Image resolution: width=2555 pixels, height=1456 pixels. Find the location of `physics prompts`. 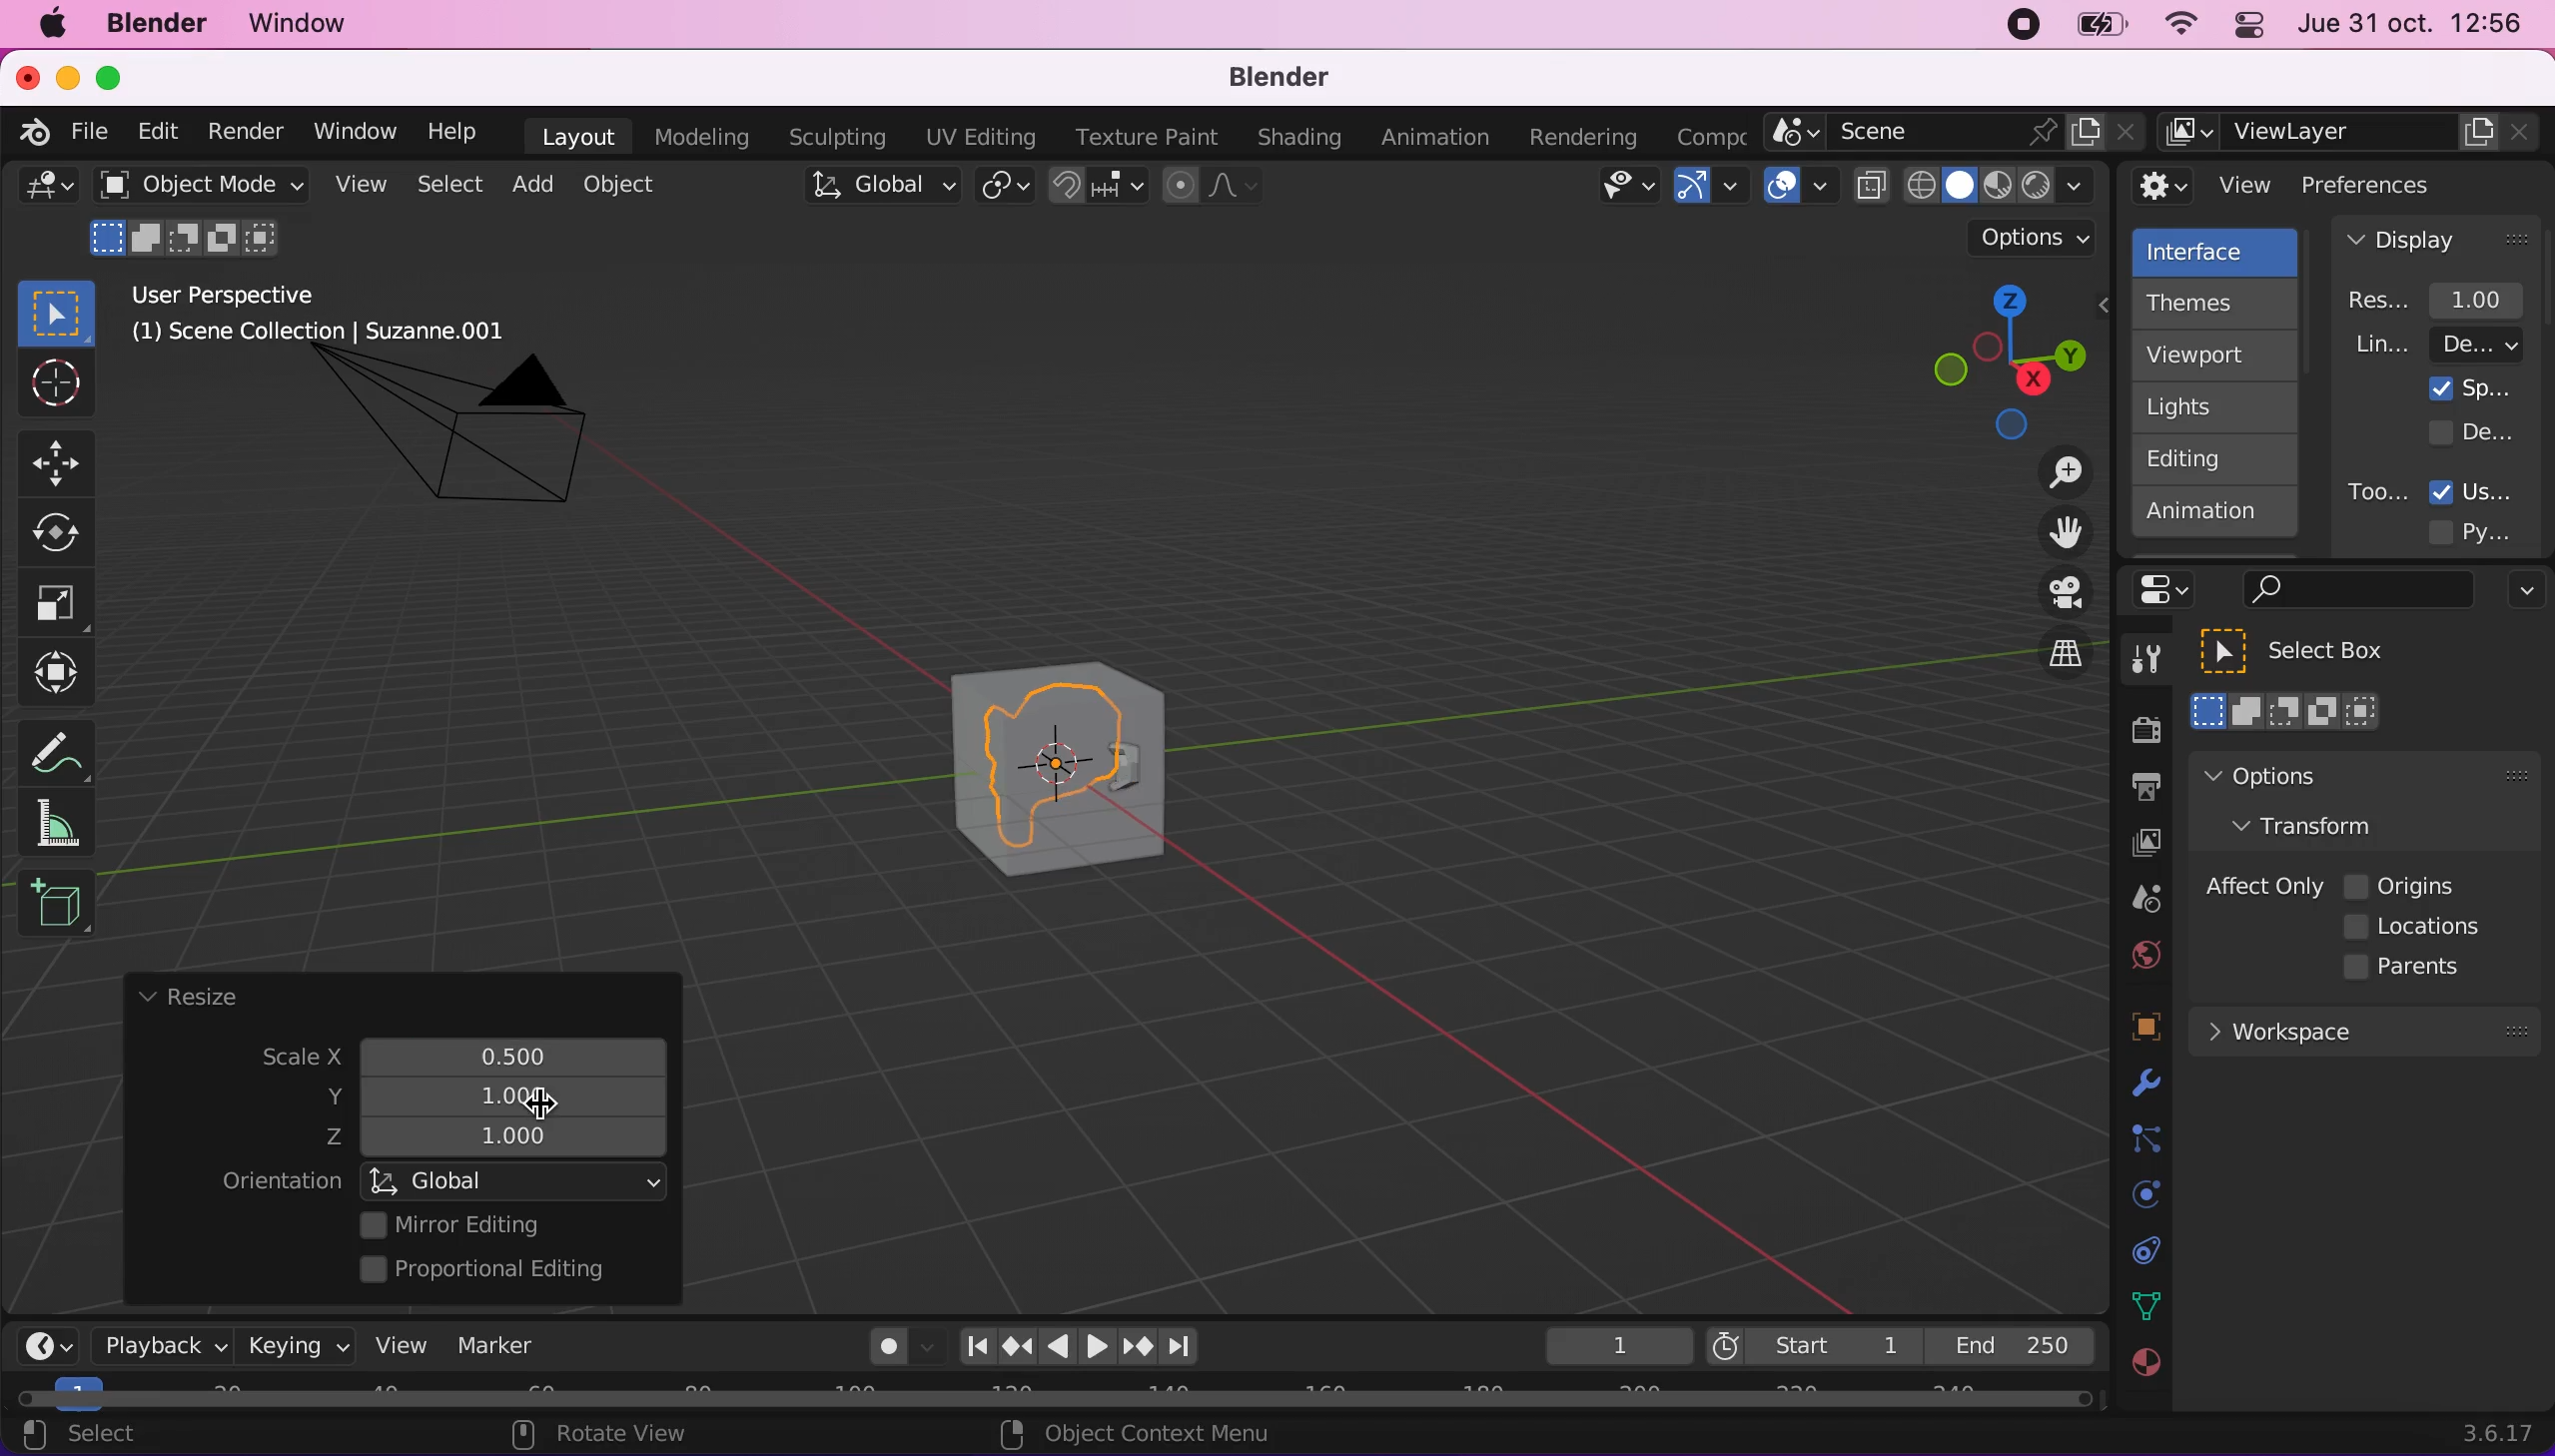

physics prompts is located at coordinates (2133, 1197).